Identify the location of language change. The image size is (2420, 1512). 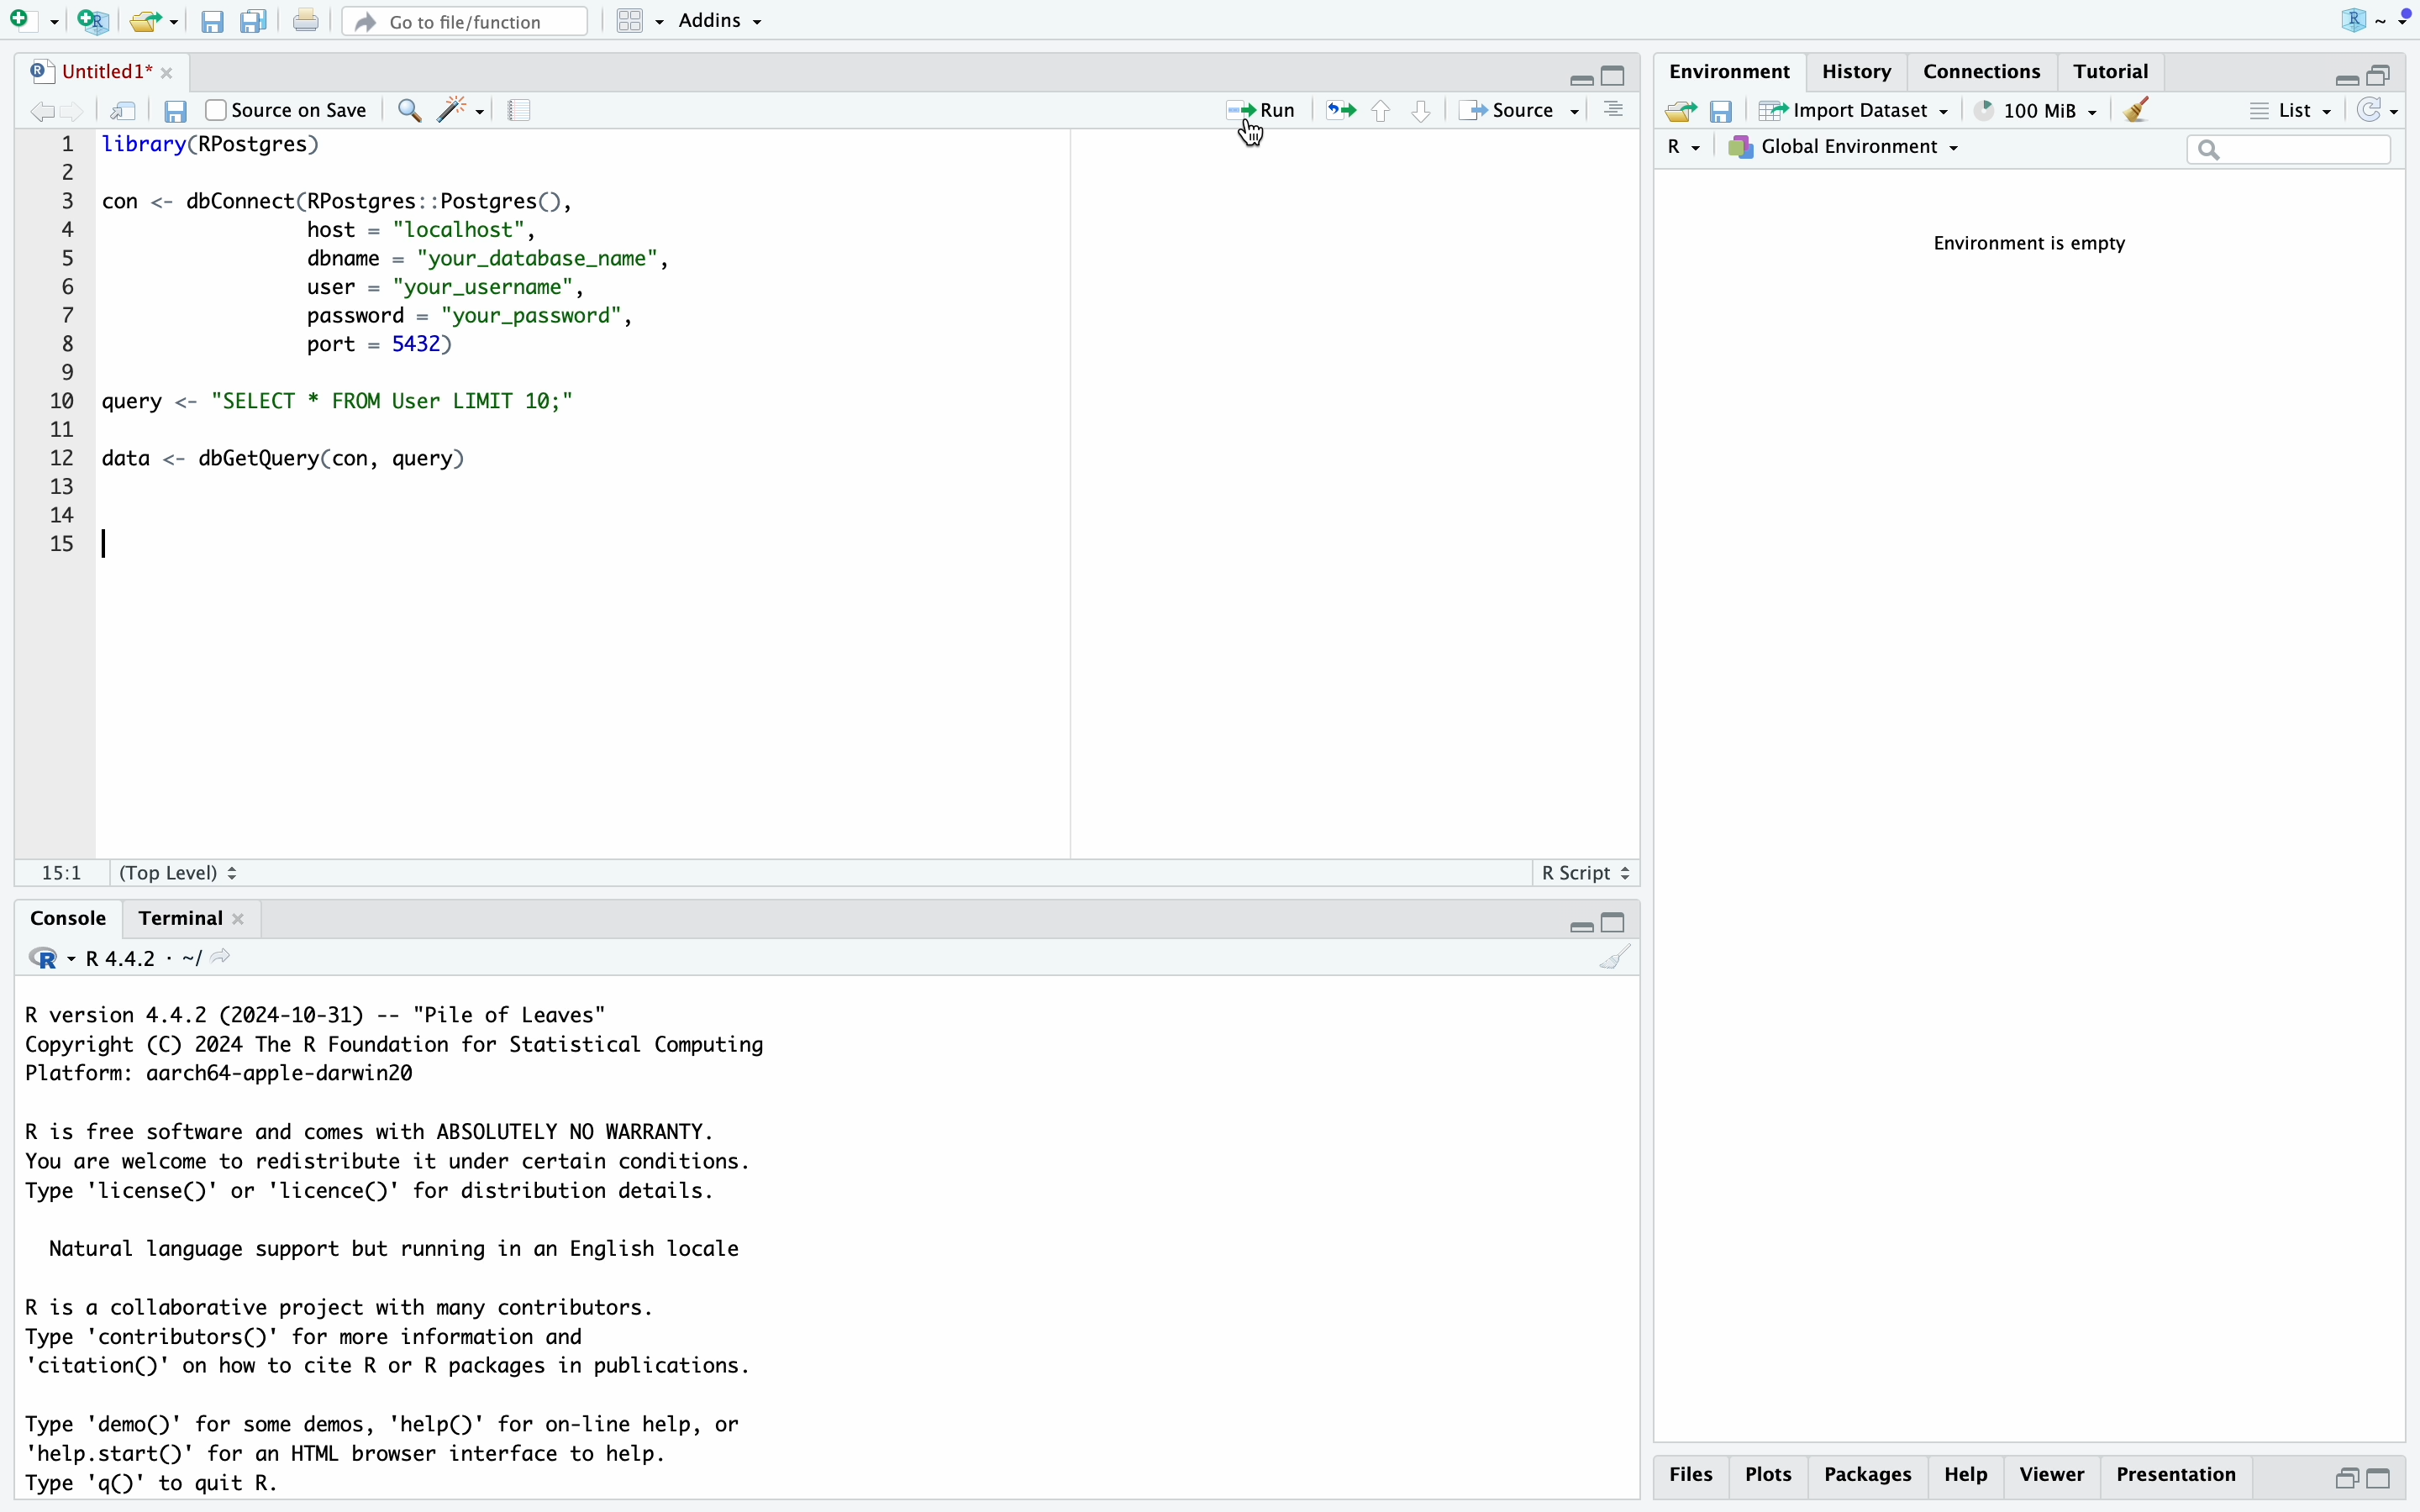
(41, 956).